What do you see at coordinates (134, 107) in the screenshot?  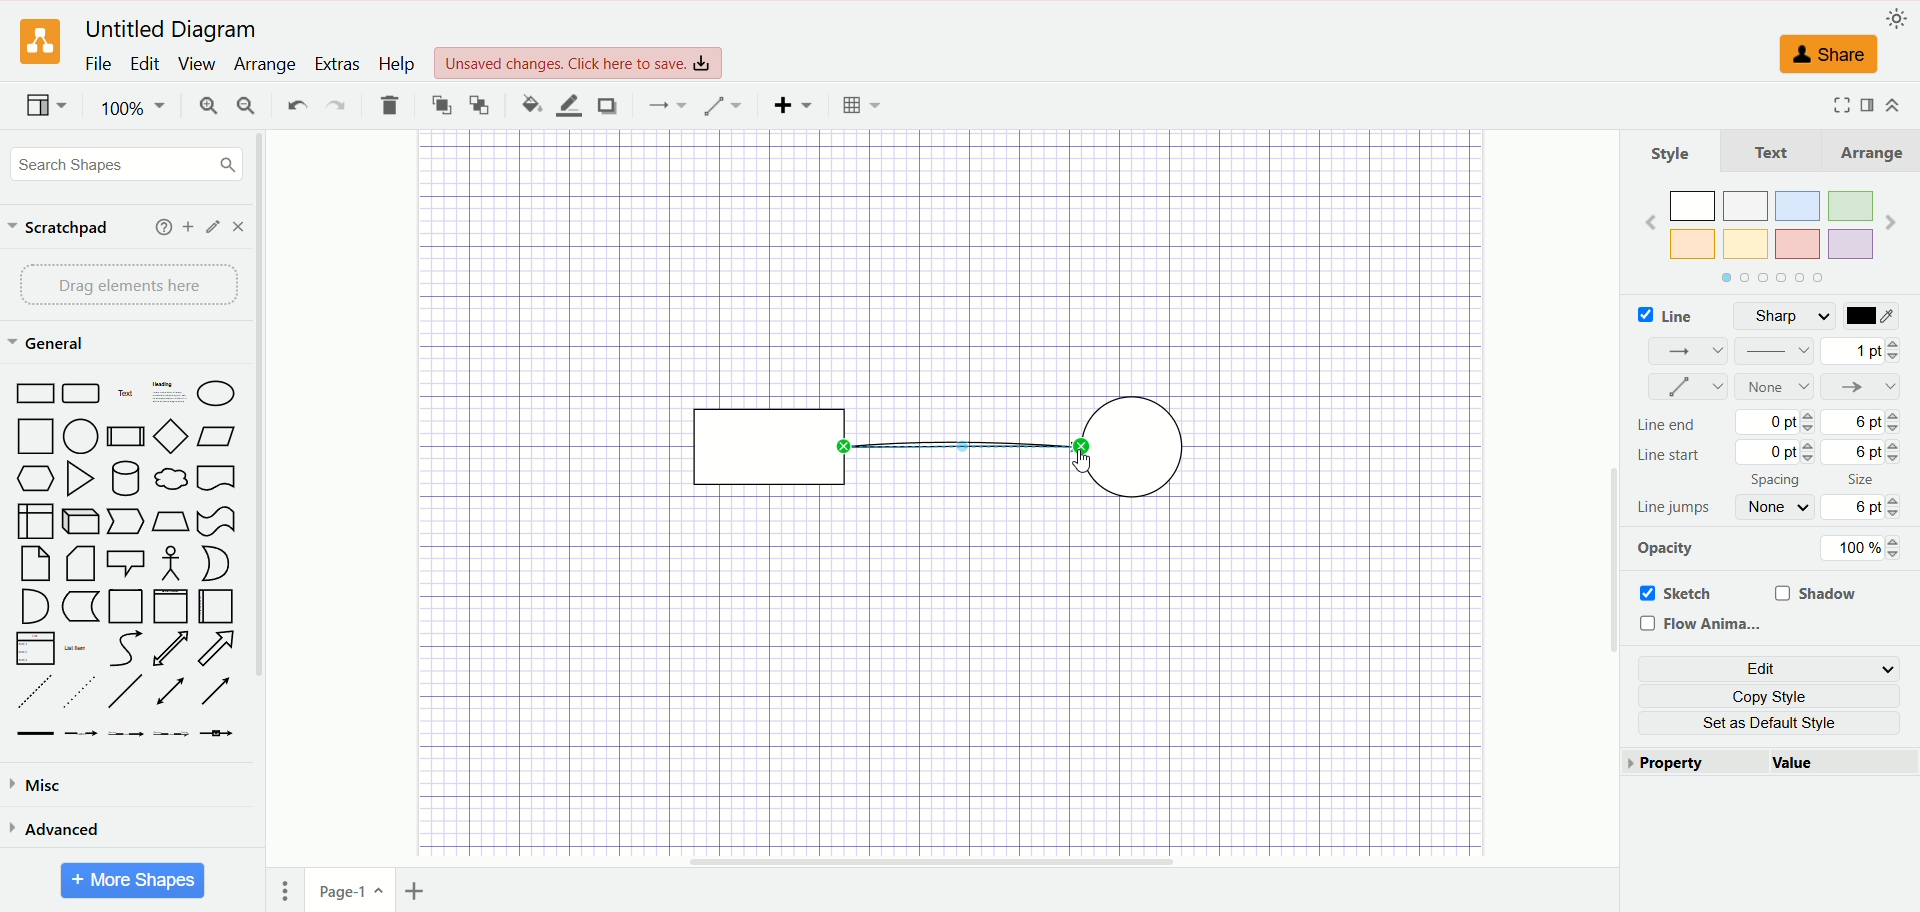 I see `100%` at bounding box center [134, 107].